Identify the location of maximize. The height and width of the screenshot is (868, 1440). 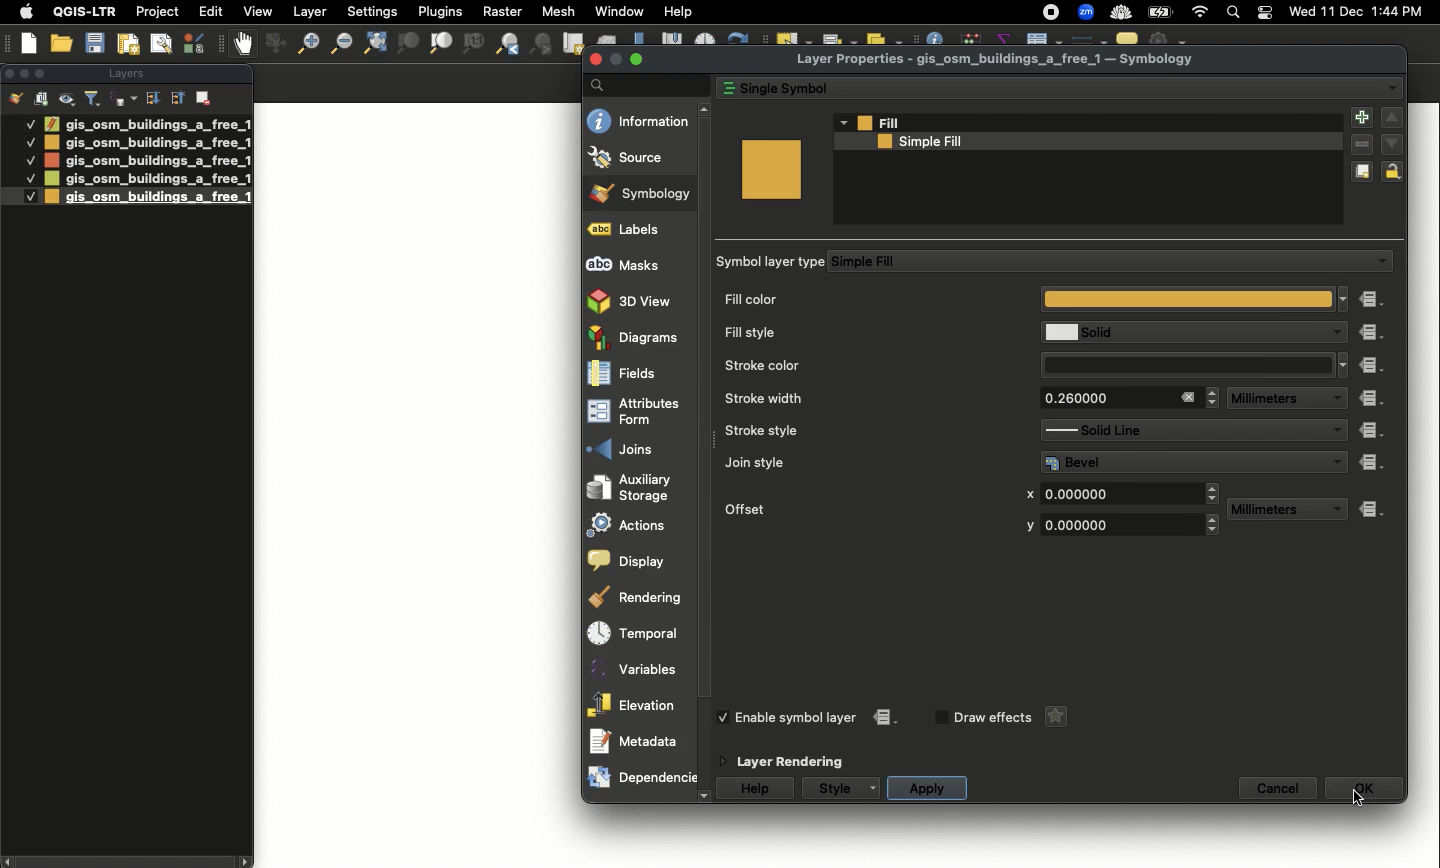
(637, 58).